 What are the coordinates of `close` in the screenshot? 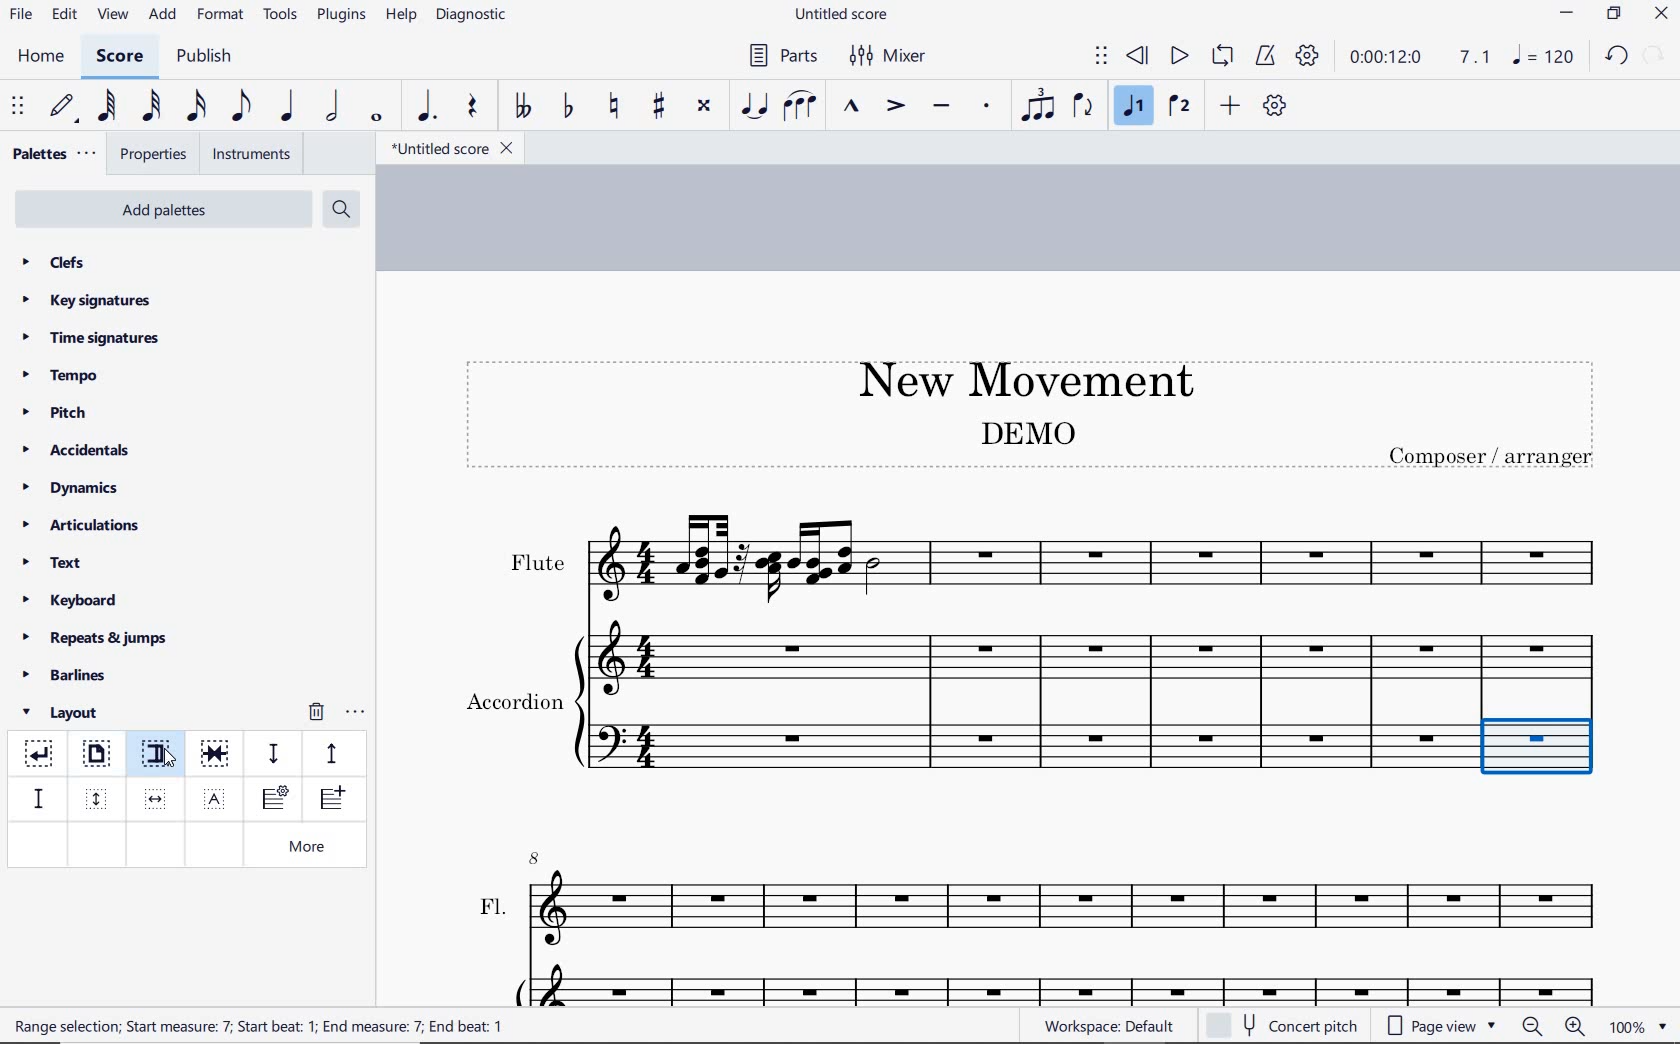 It's located at (1661, 16).